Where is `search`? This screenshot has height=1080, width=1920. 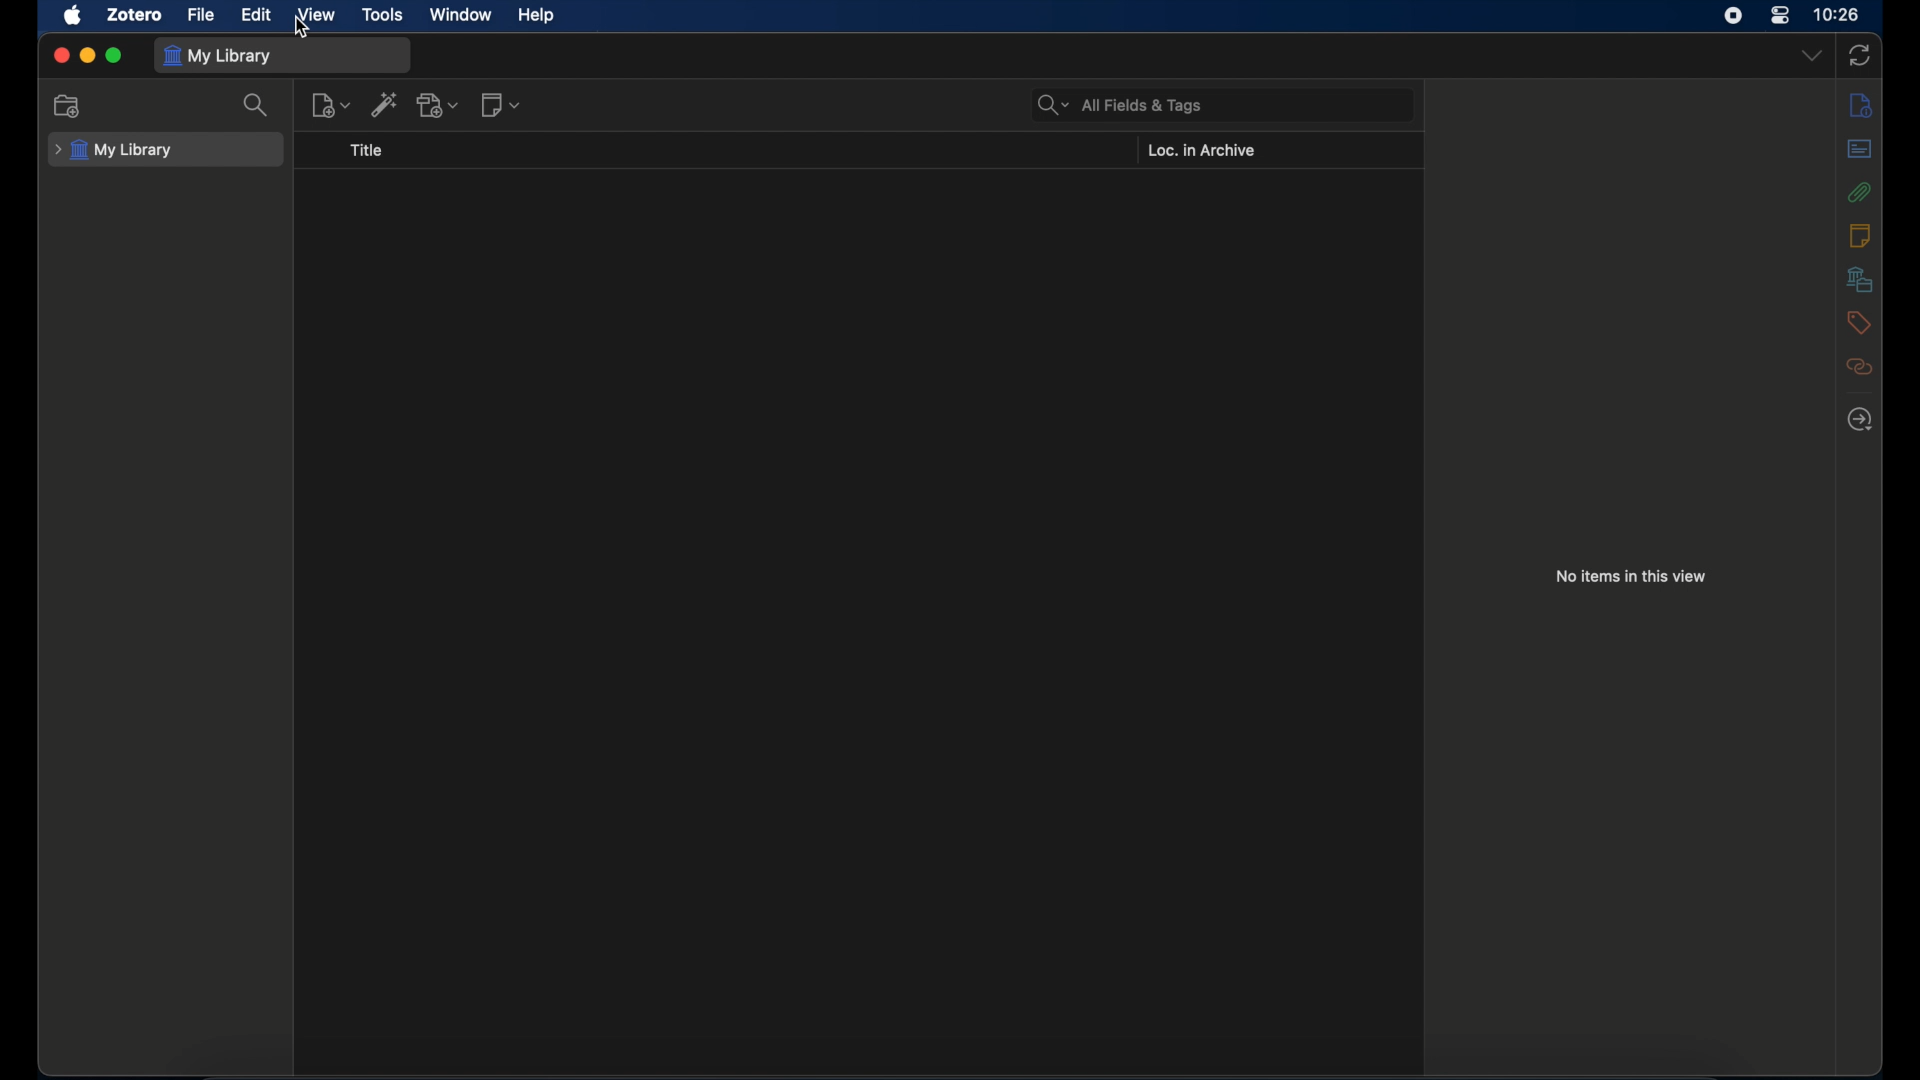 search is located at coordinates (257, 105).